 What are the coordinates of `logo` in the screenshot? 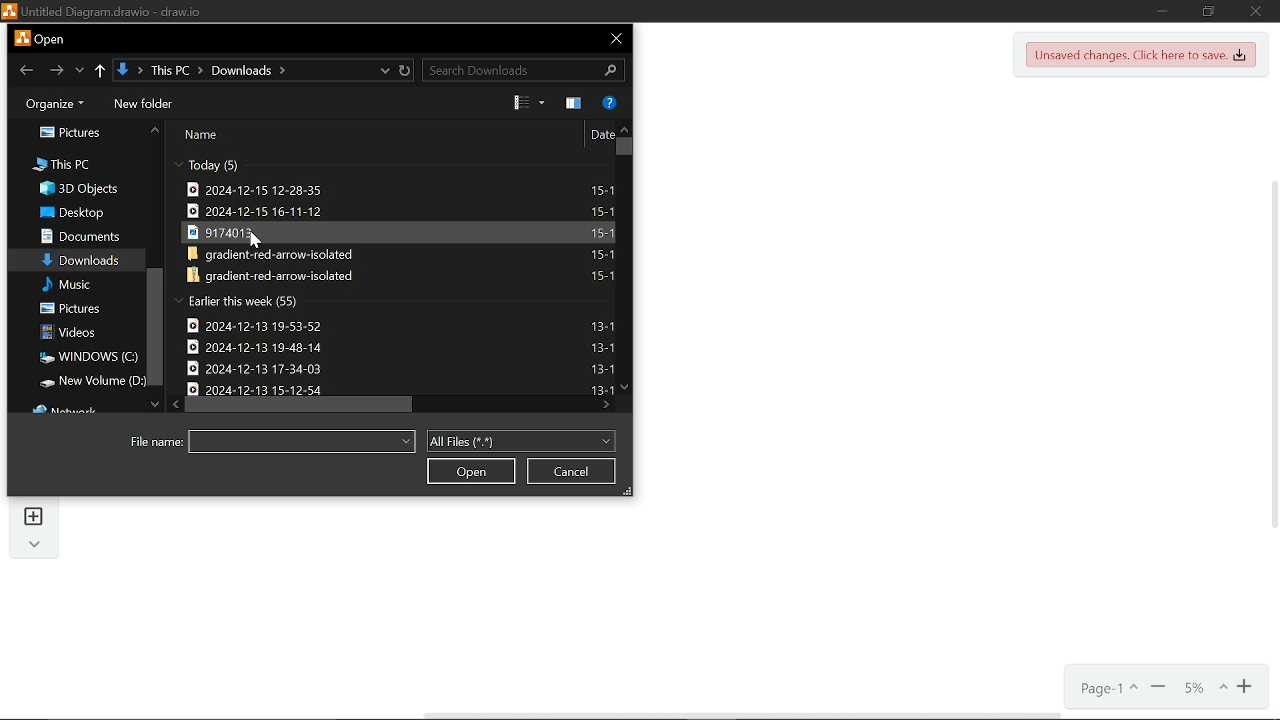 It's located at (9, 12).